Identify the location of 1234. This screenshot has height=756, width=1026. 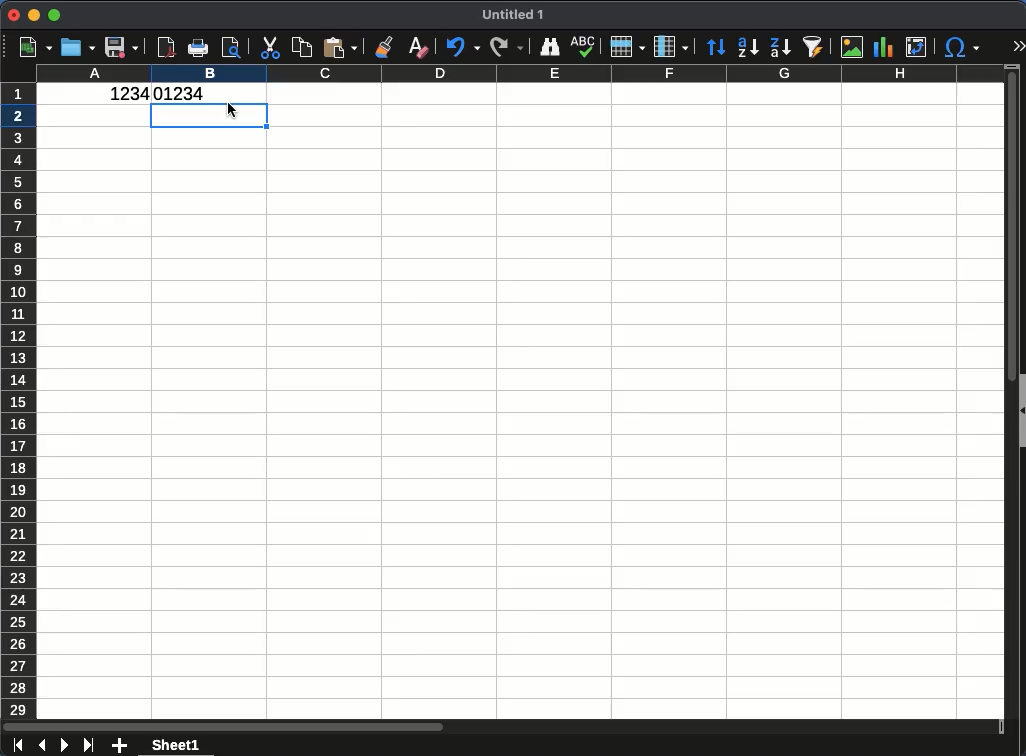
(124, 95).